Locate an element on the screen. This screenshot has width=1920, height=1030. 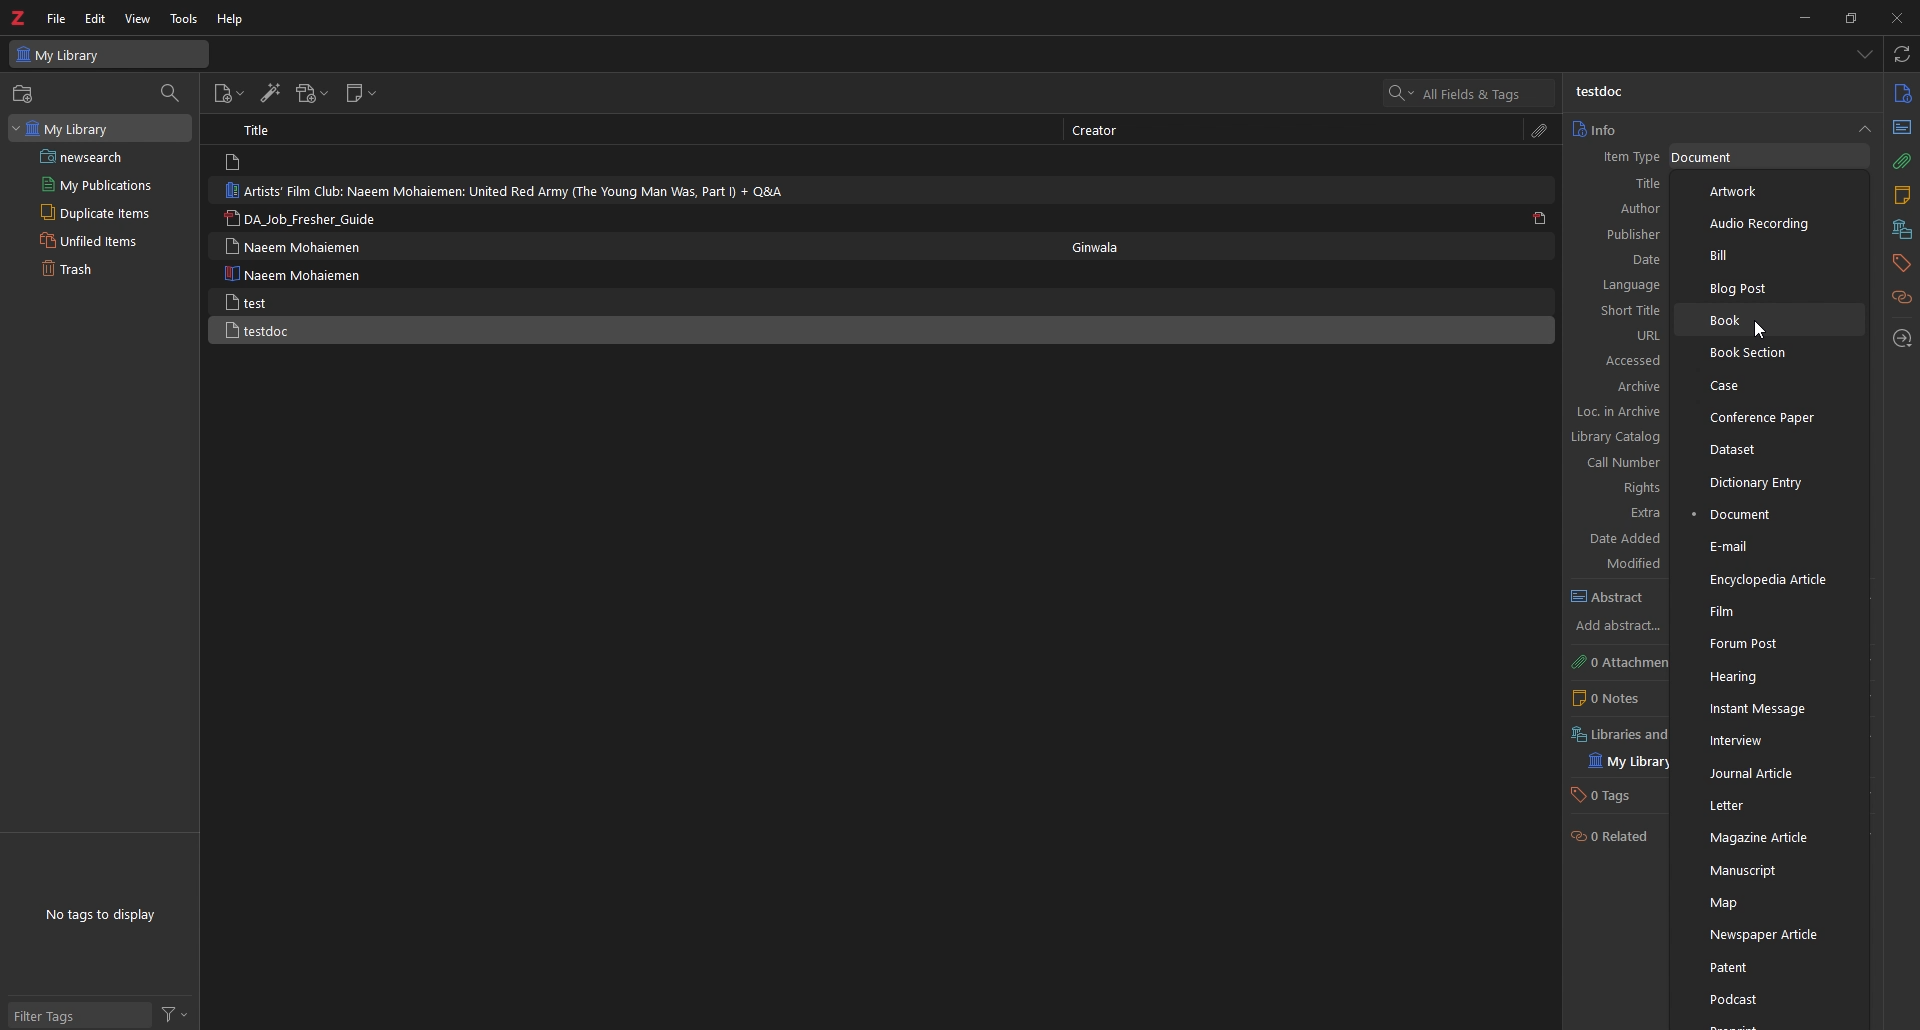
case is located at coordinates (1769, 385).